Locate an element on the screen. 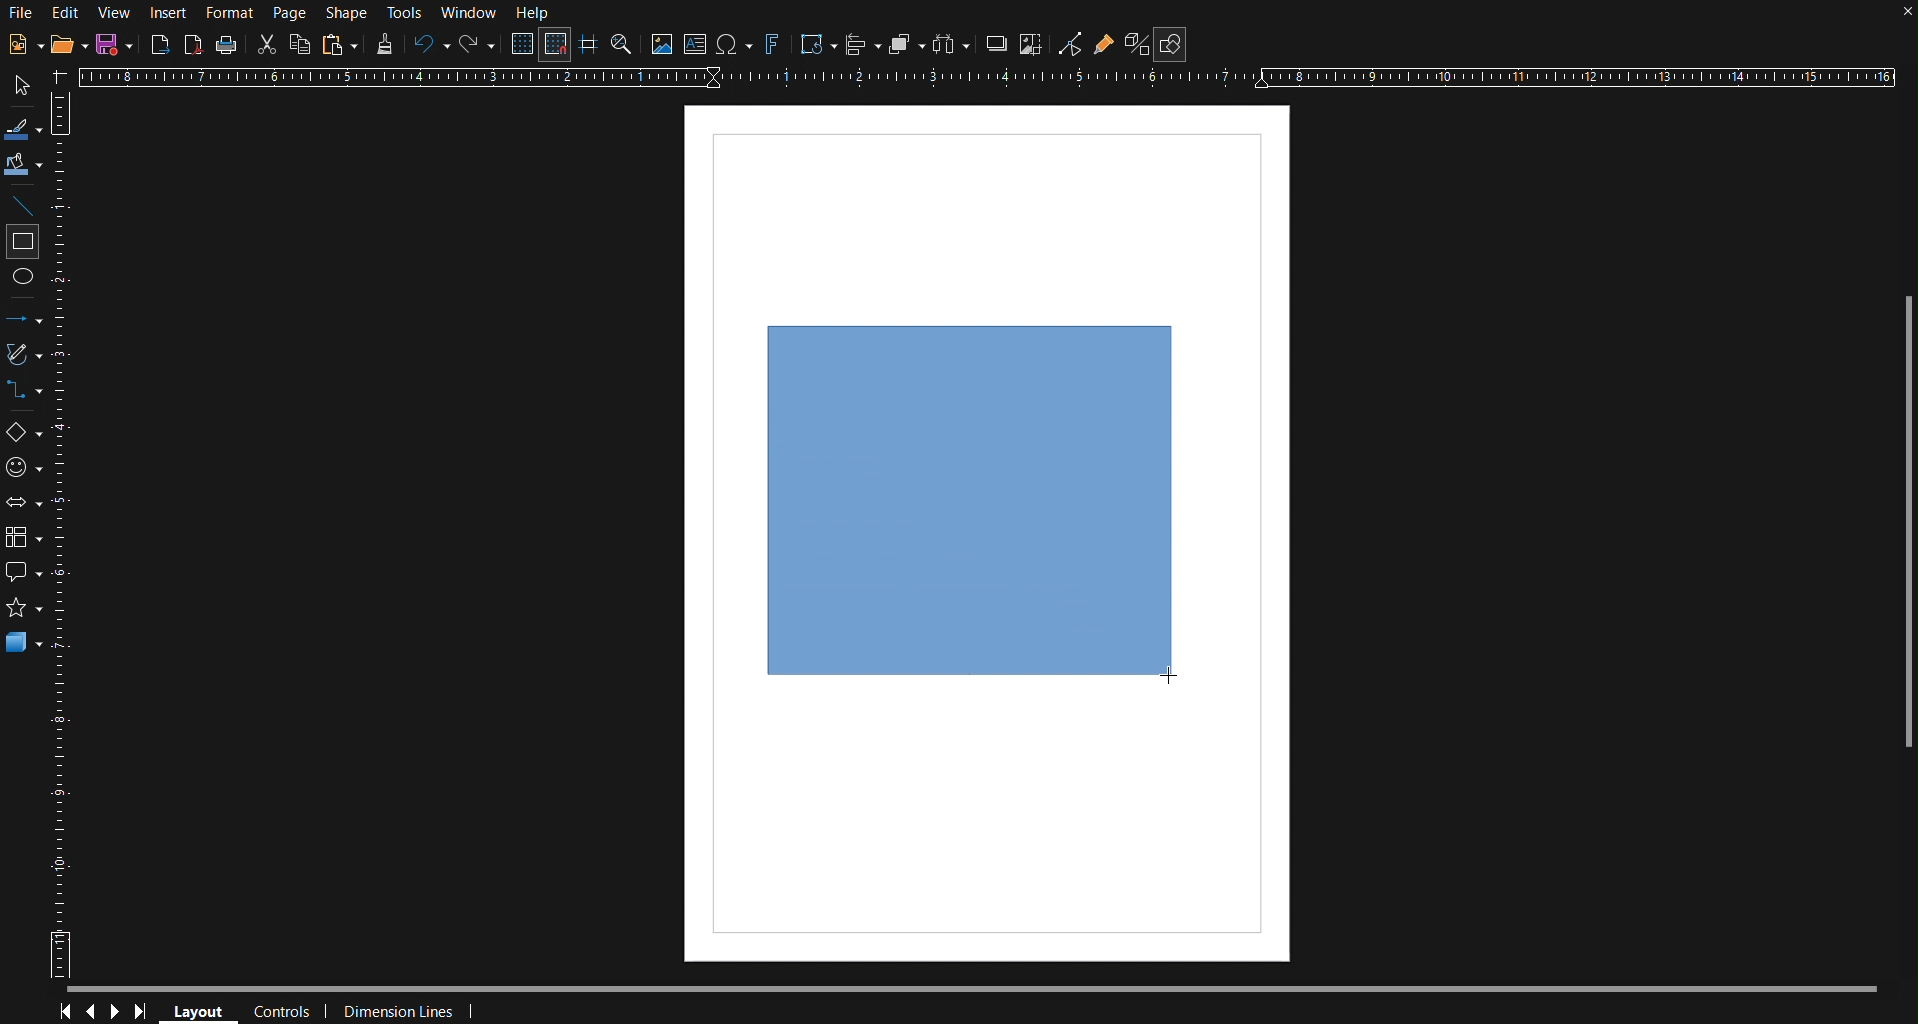 Image resolution: width=1918 pixels, height=1024 pixels. Insert Special Character is located at coordinates (733, 44).